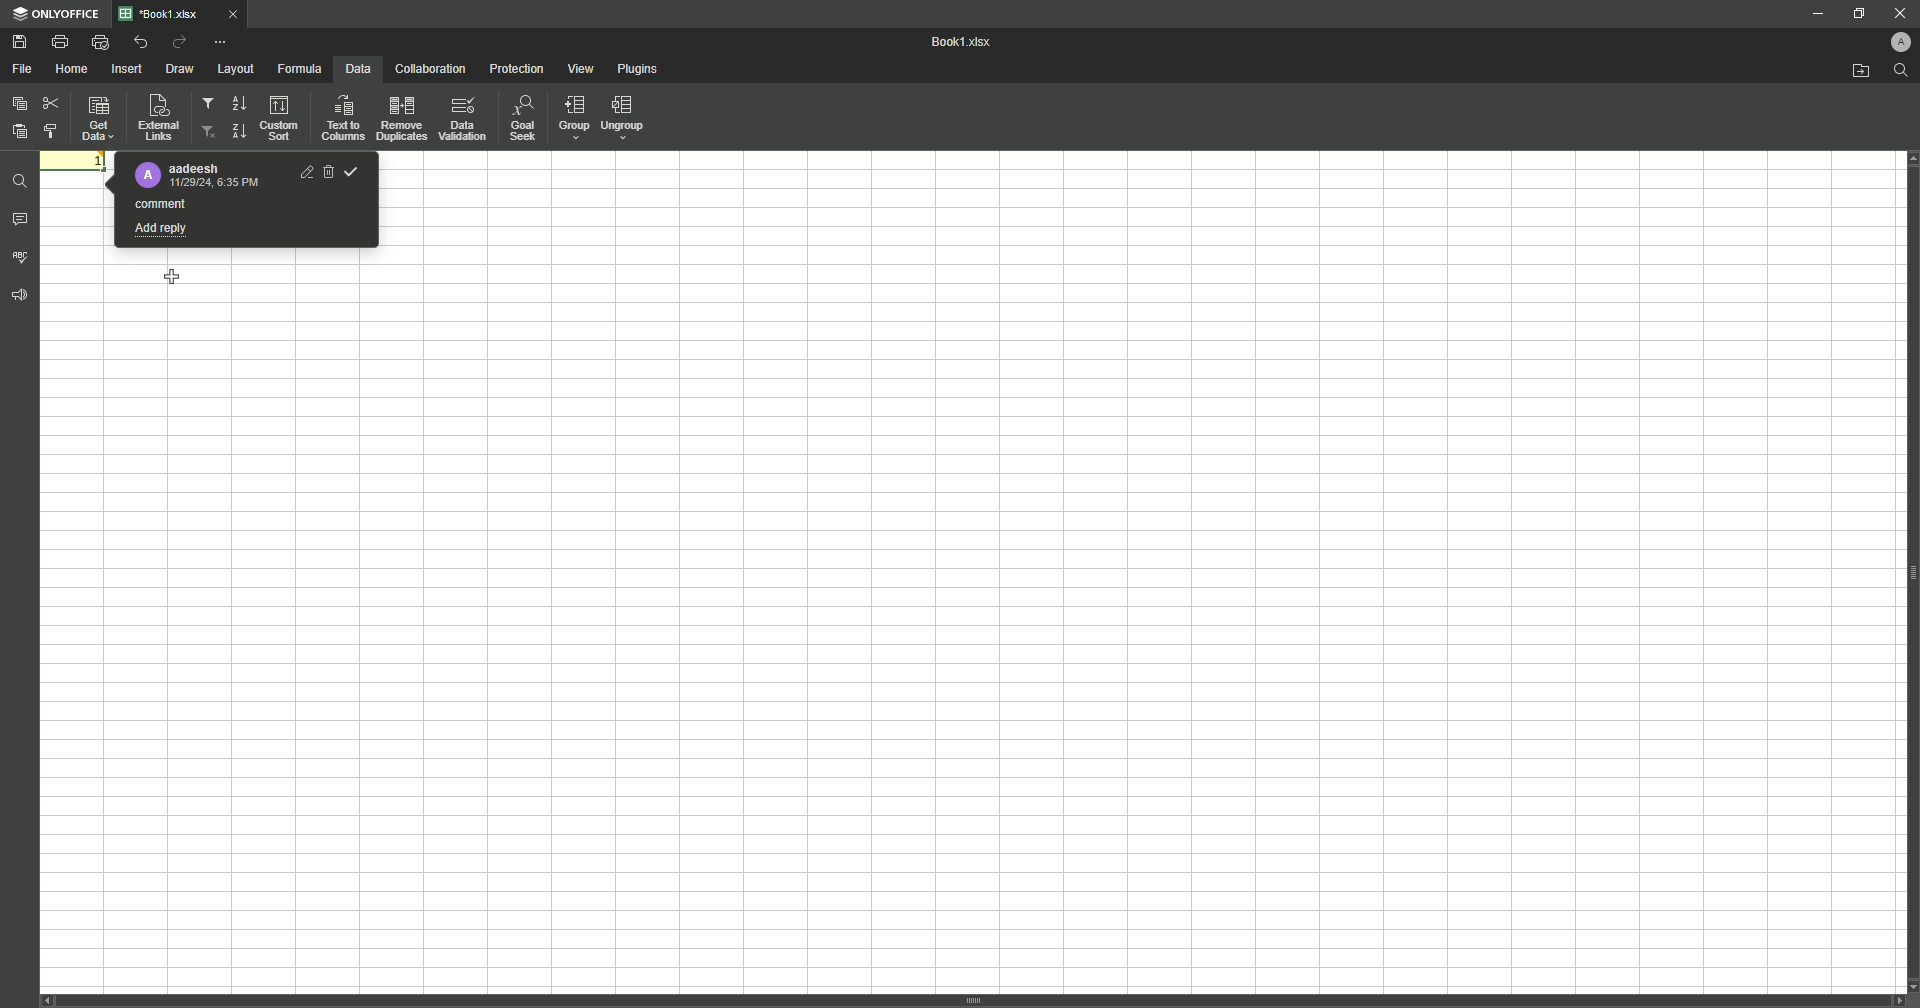  What do you see at coordinates (163, 229) in the screenshot?
I see `Add reply` at bounding box center [163, 229].